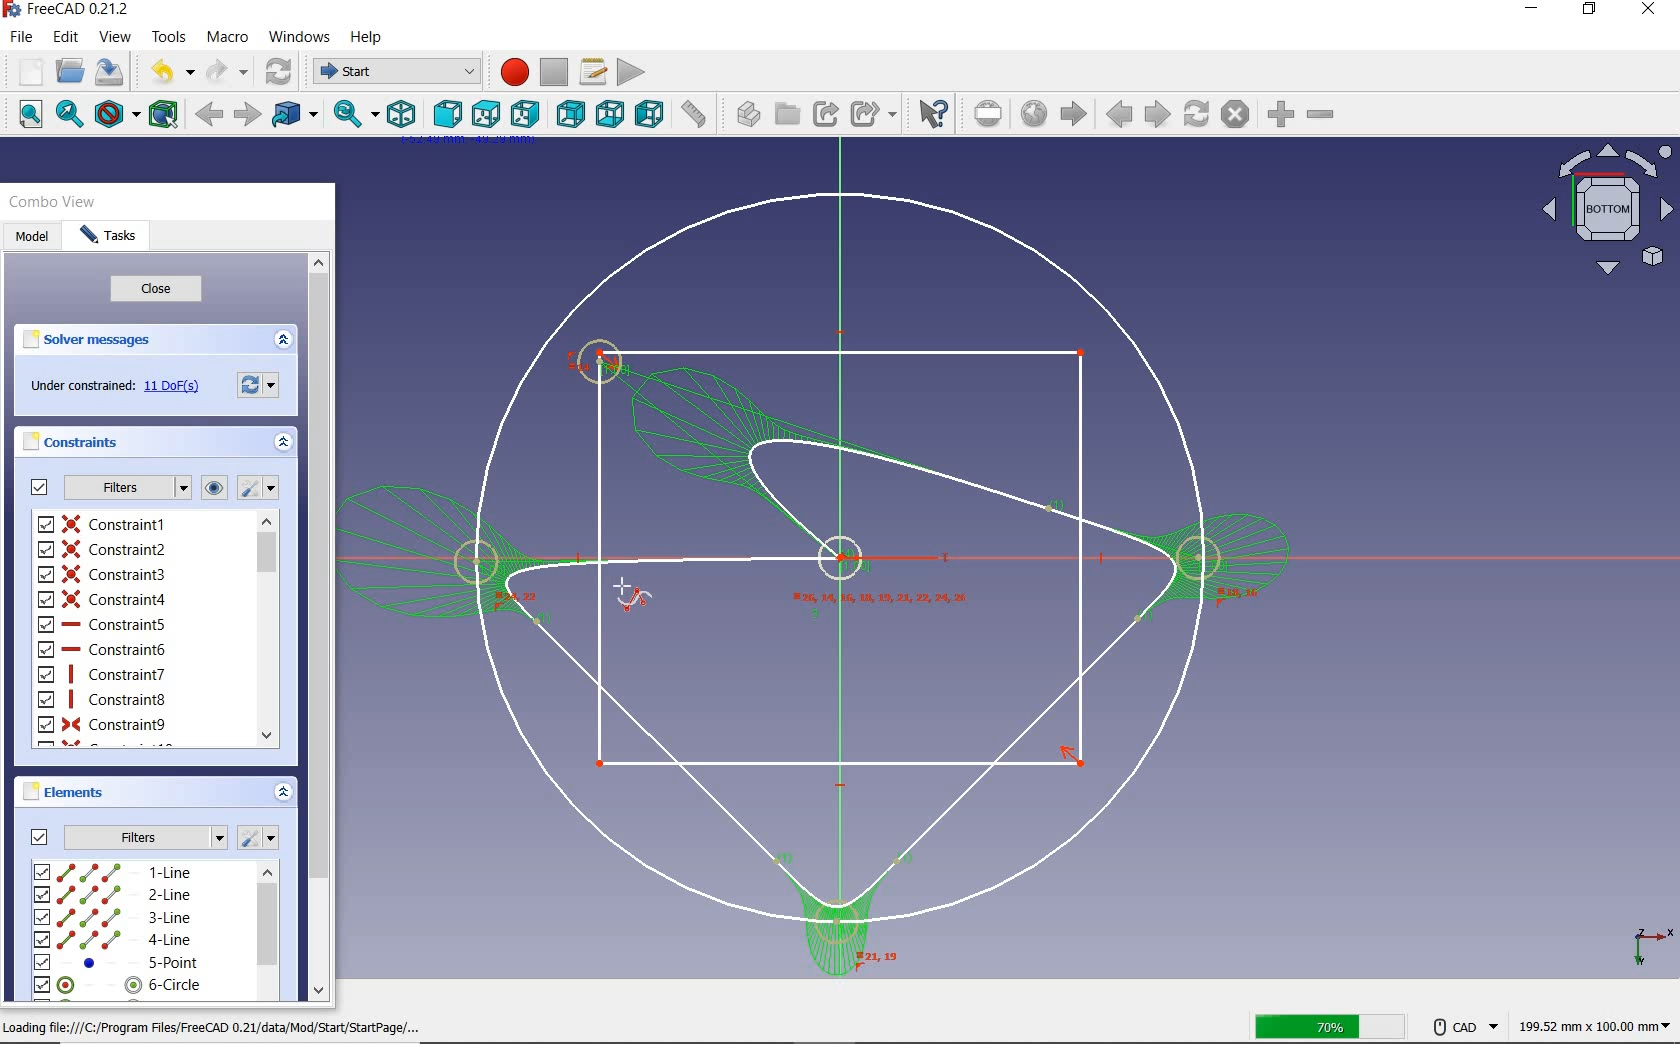 This screenshot has height=1044, width=1680. I want to click on sync view, so click(352, 116).